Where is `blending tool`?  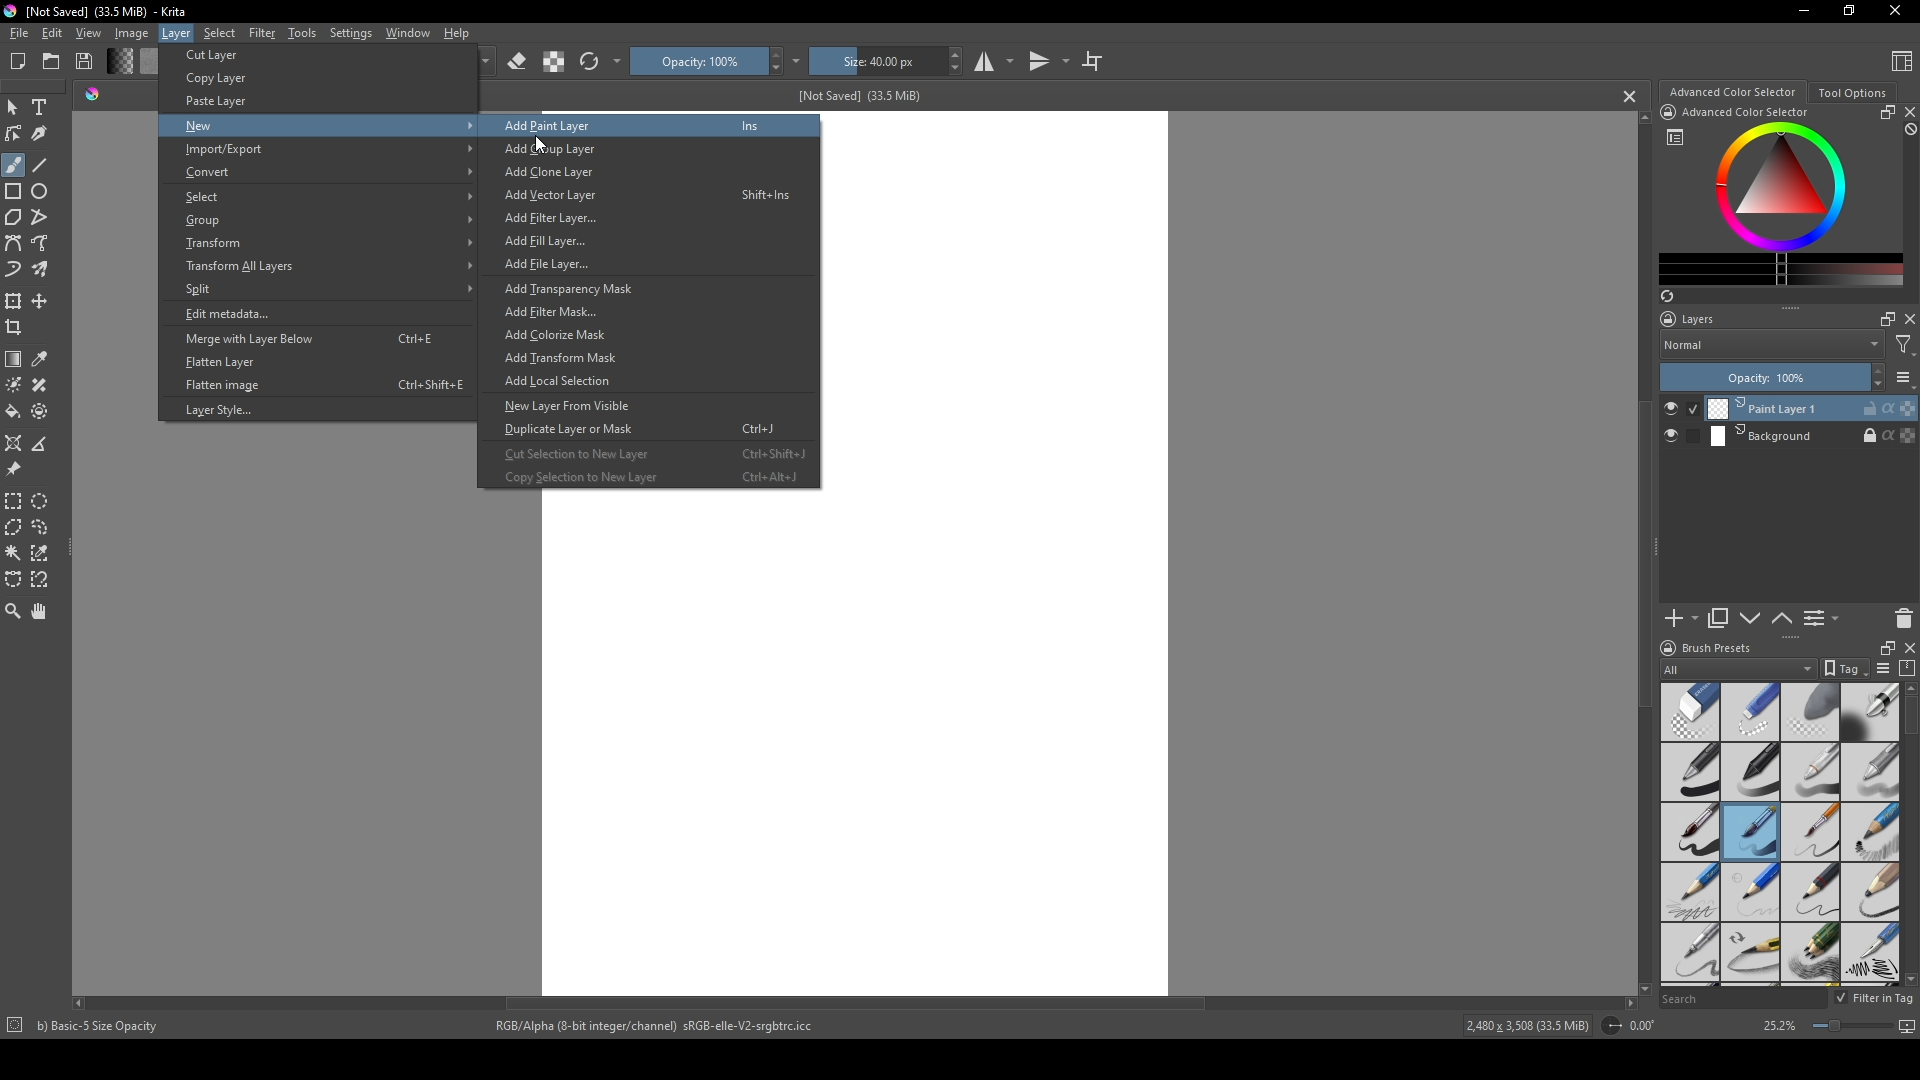 blending tool is located at coordinates (1870, 711).